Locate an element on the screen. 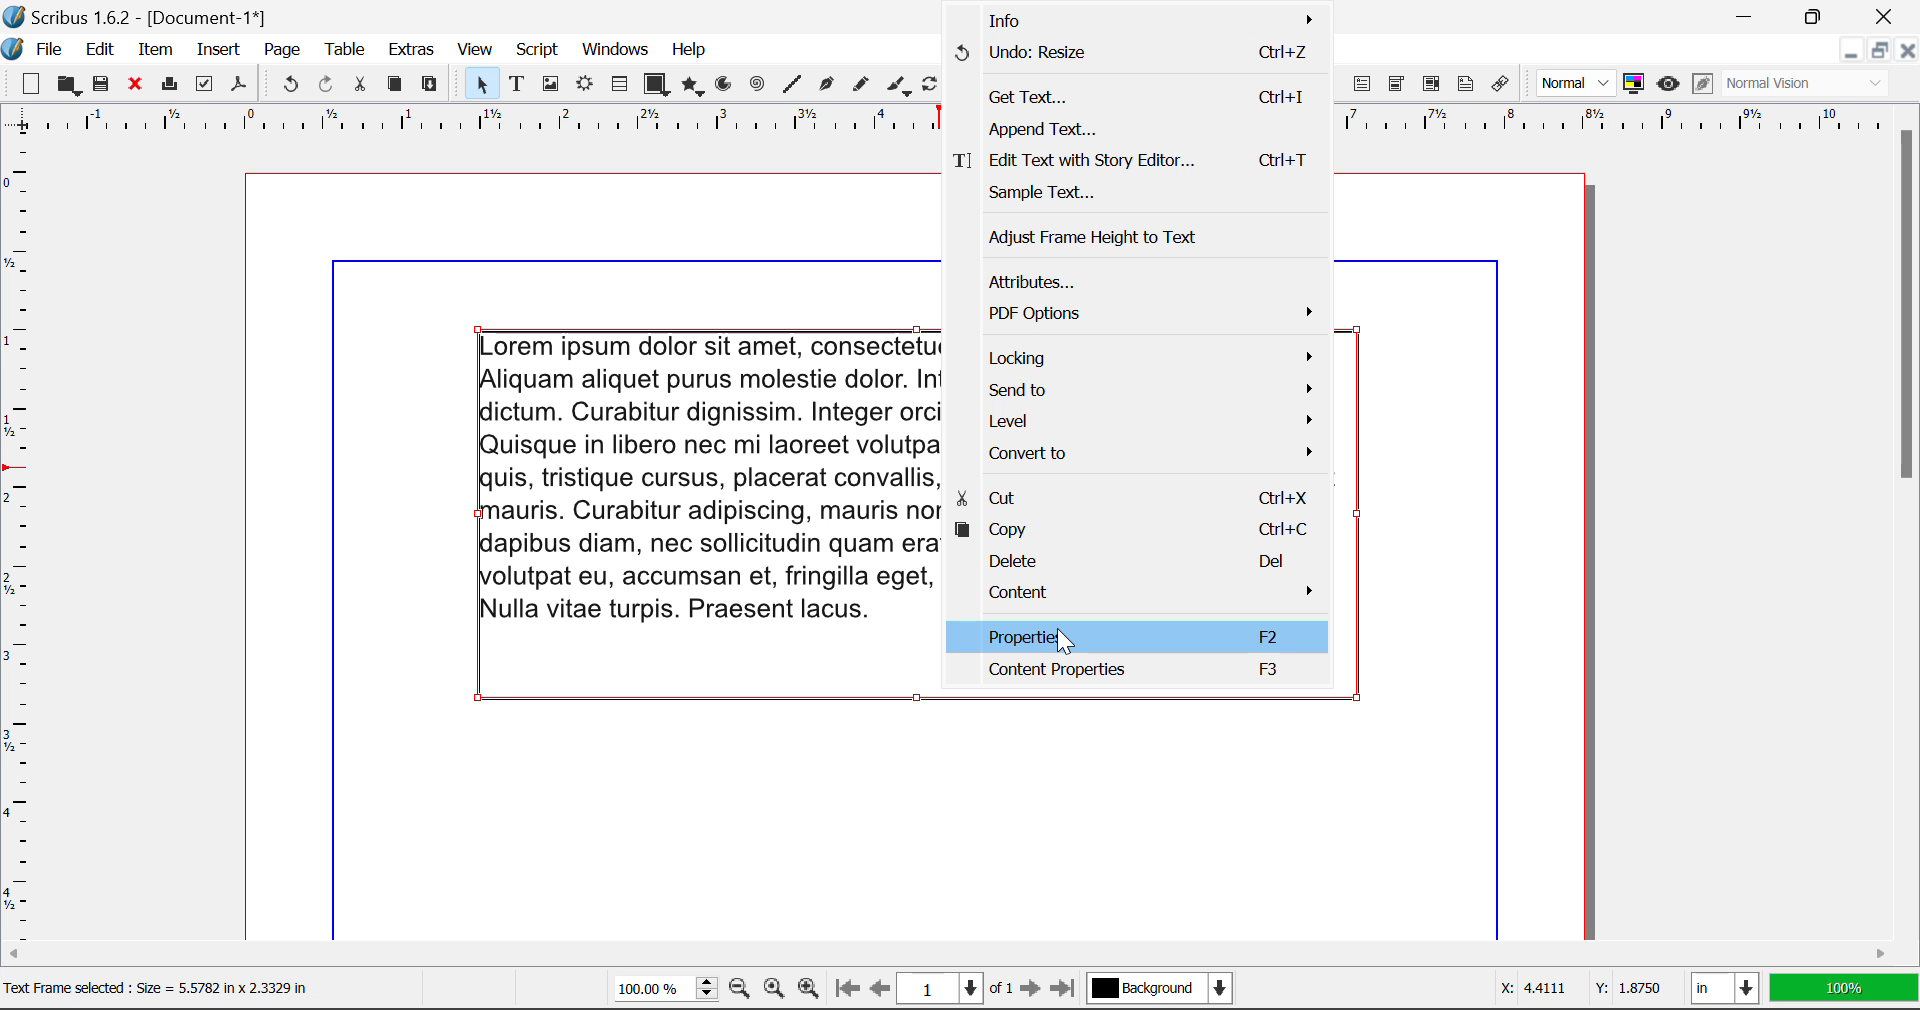  Delete is located at coordinates (1138, 557).